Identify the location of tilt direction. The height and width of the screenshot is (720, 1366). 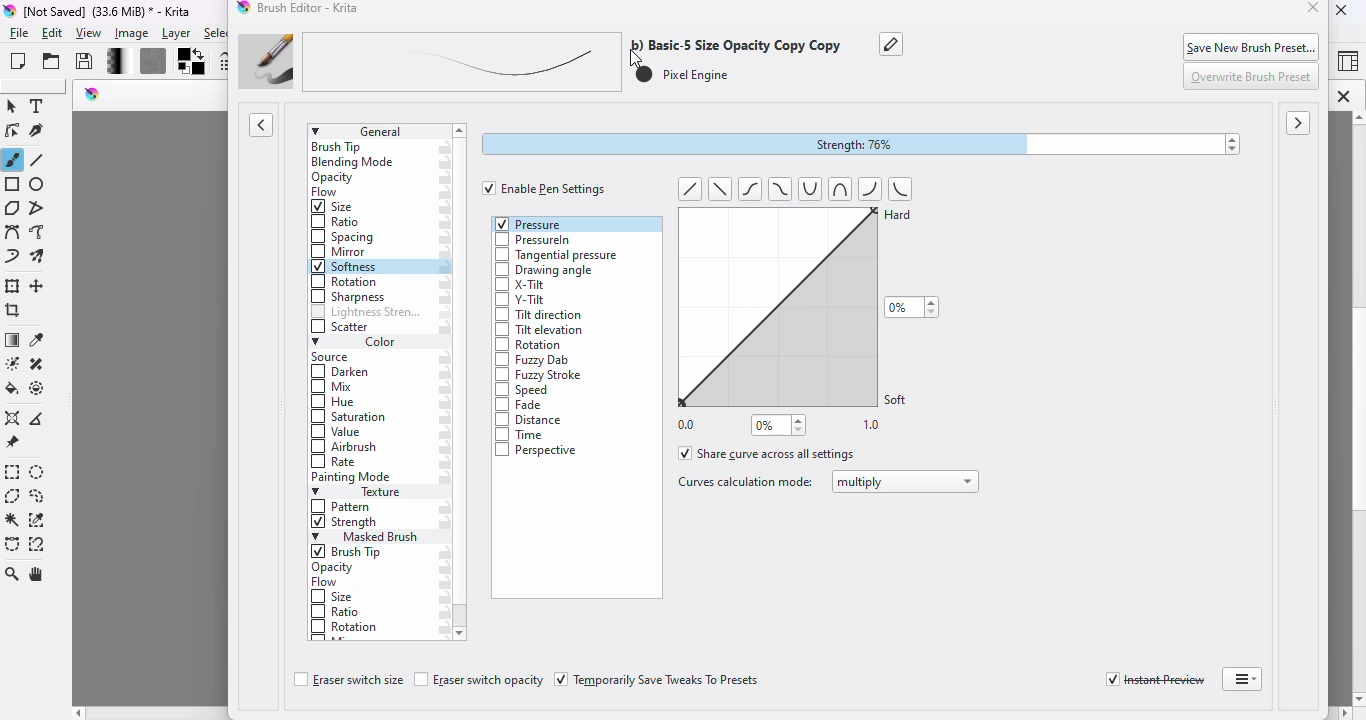
(539, 315).